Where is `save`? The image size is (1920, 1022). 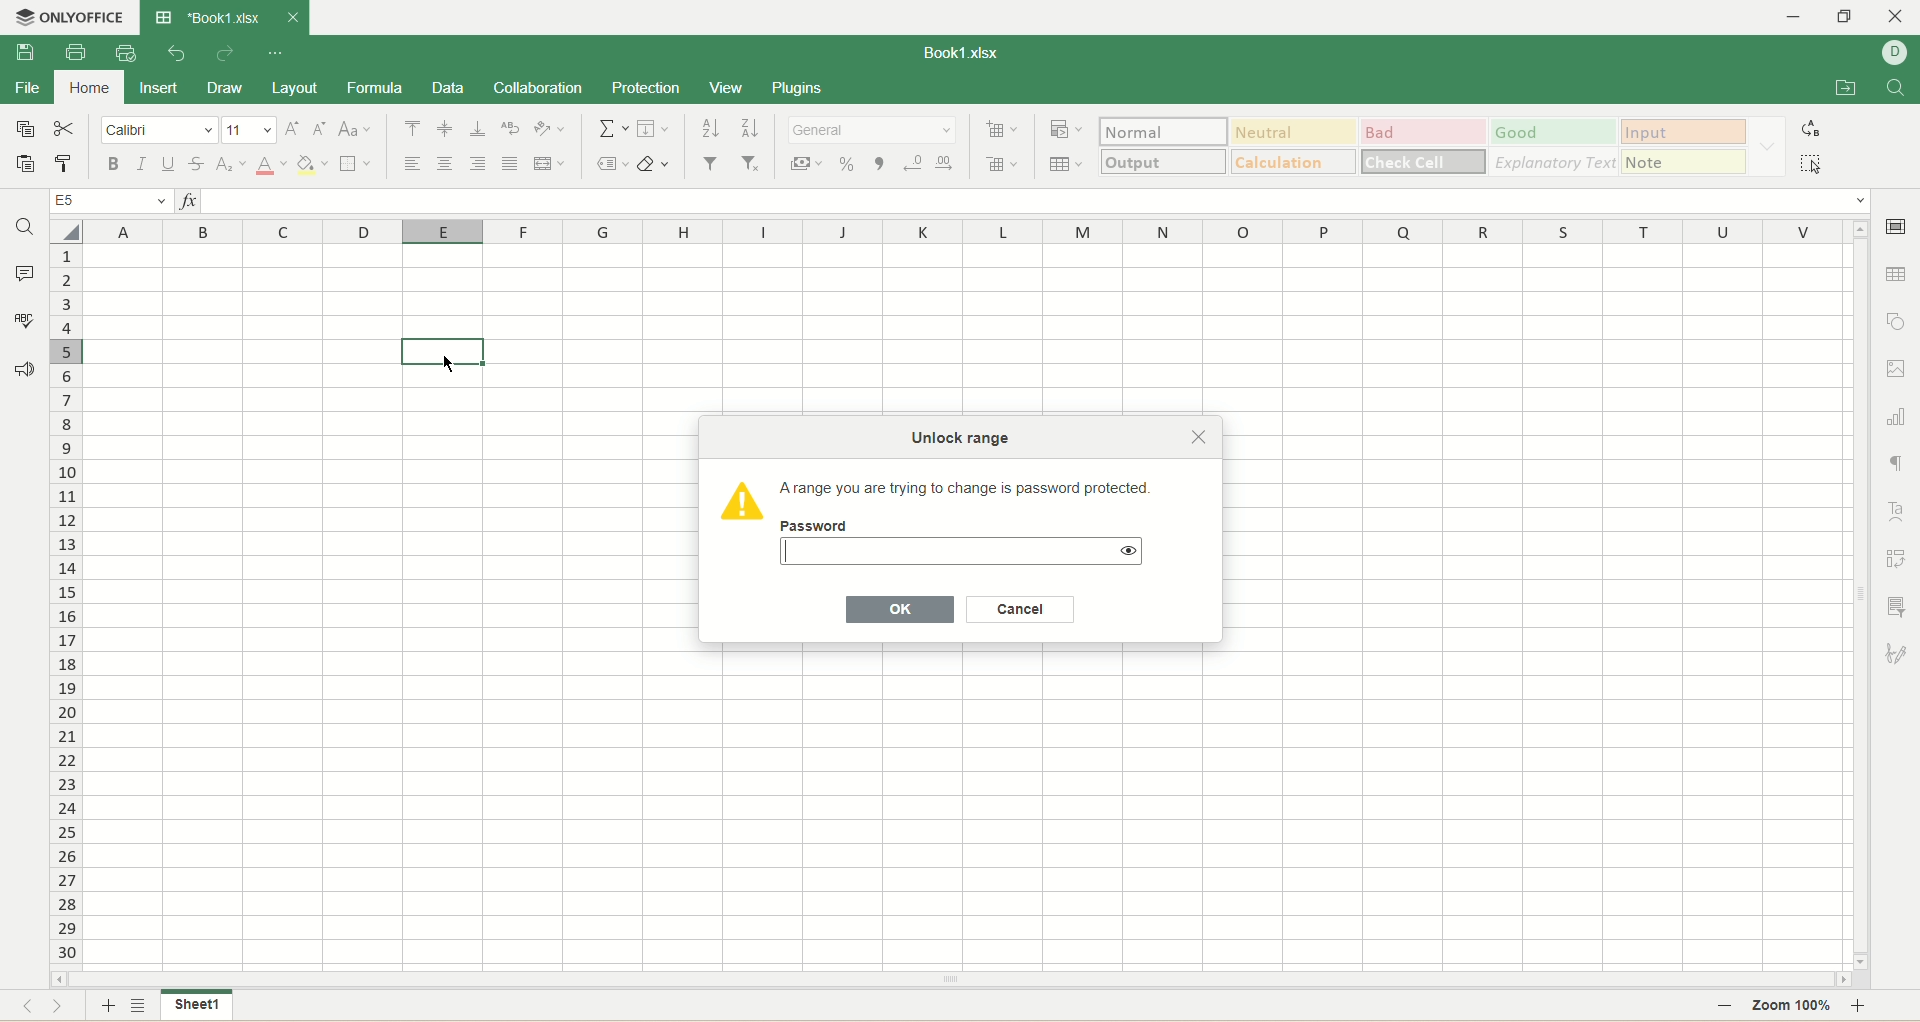
save is located at coordinates (25, 54).